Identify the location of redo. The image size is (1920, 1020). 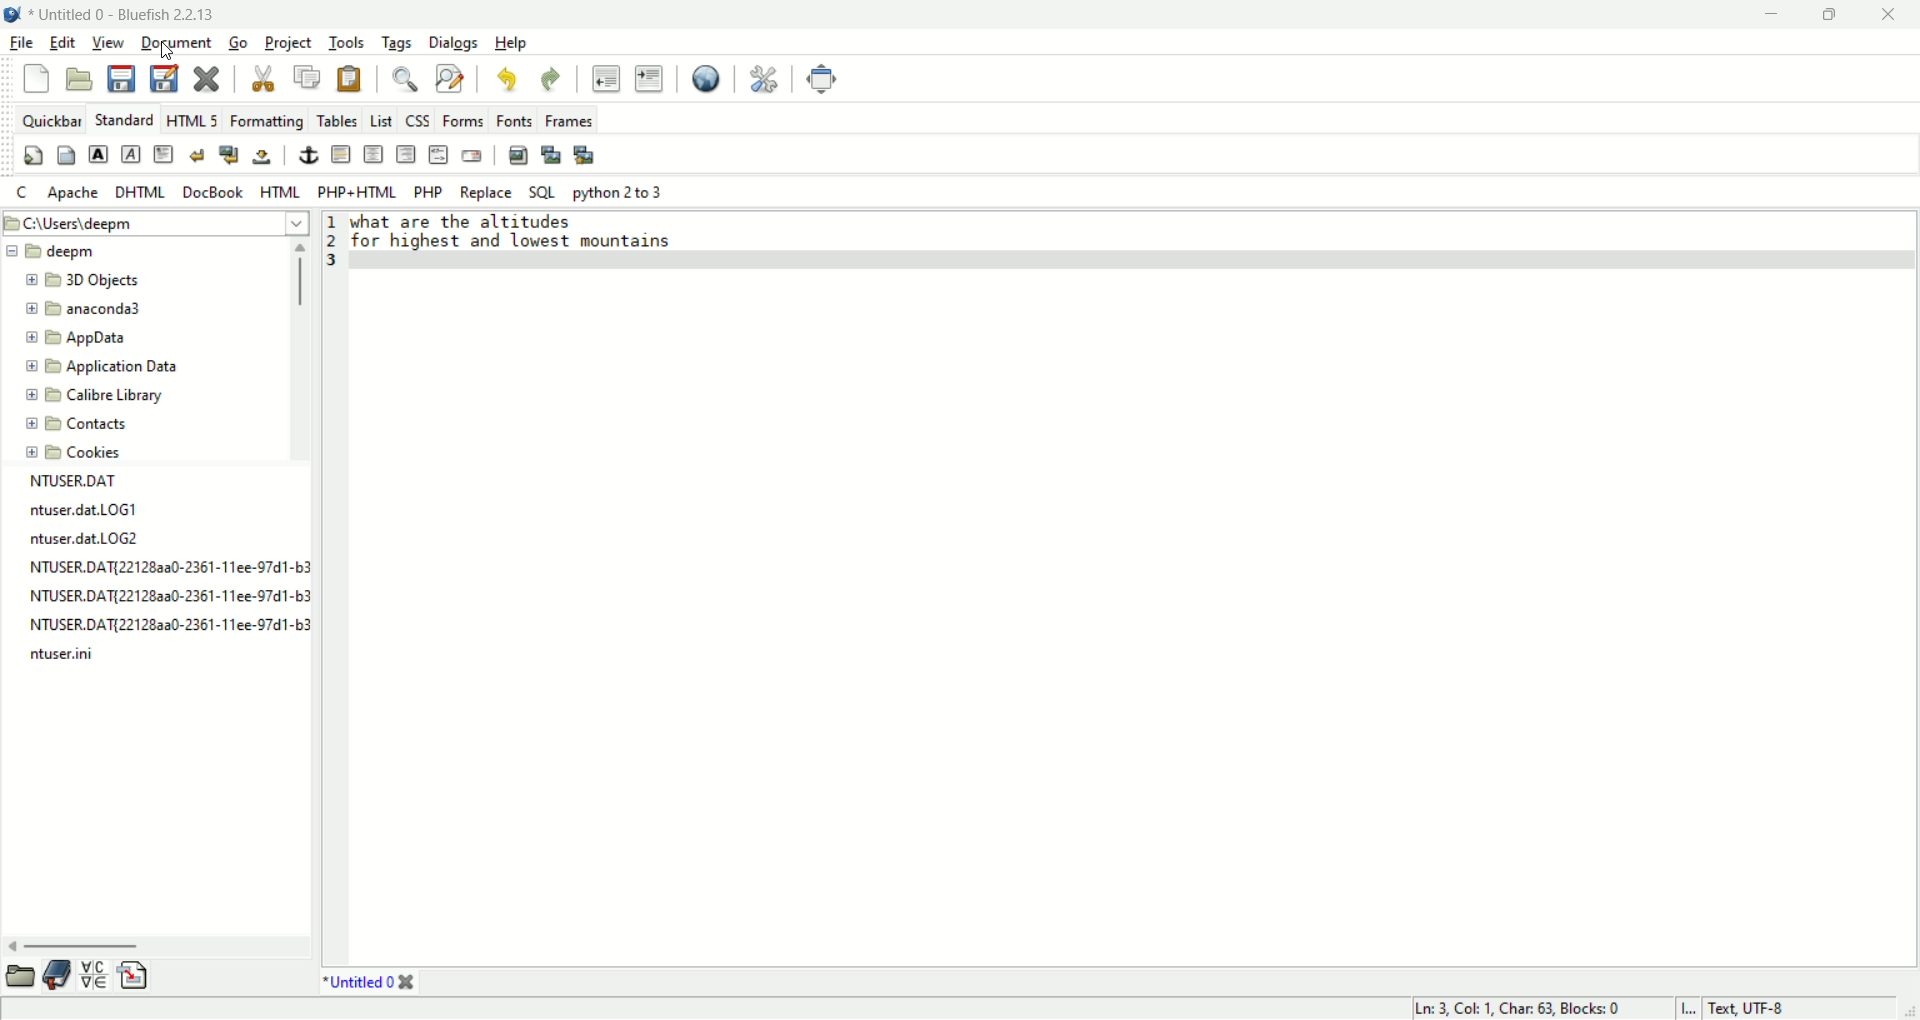
(552, 78).